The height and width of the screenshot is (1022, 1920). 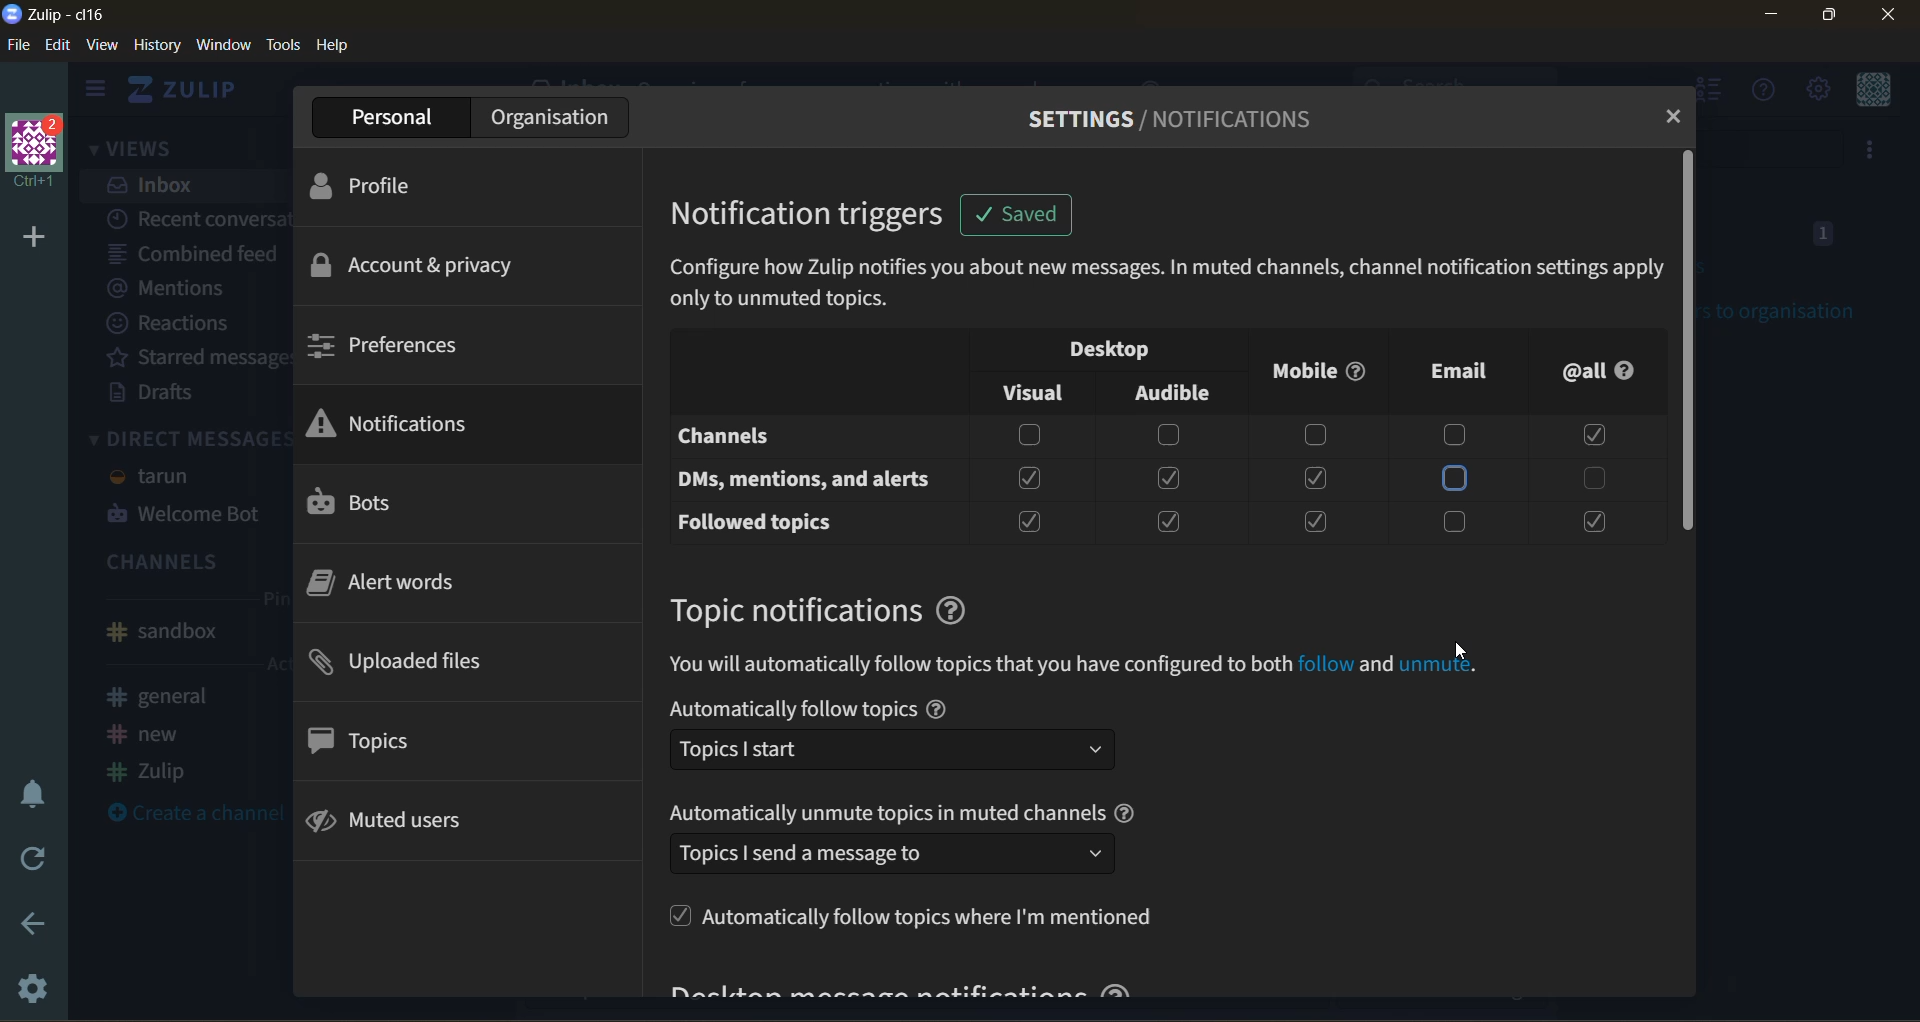 I want to click on all, so click(x=1607, y=372).